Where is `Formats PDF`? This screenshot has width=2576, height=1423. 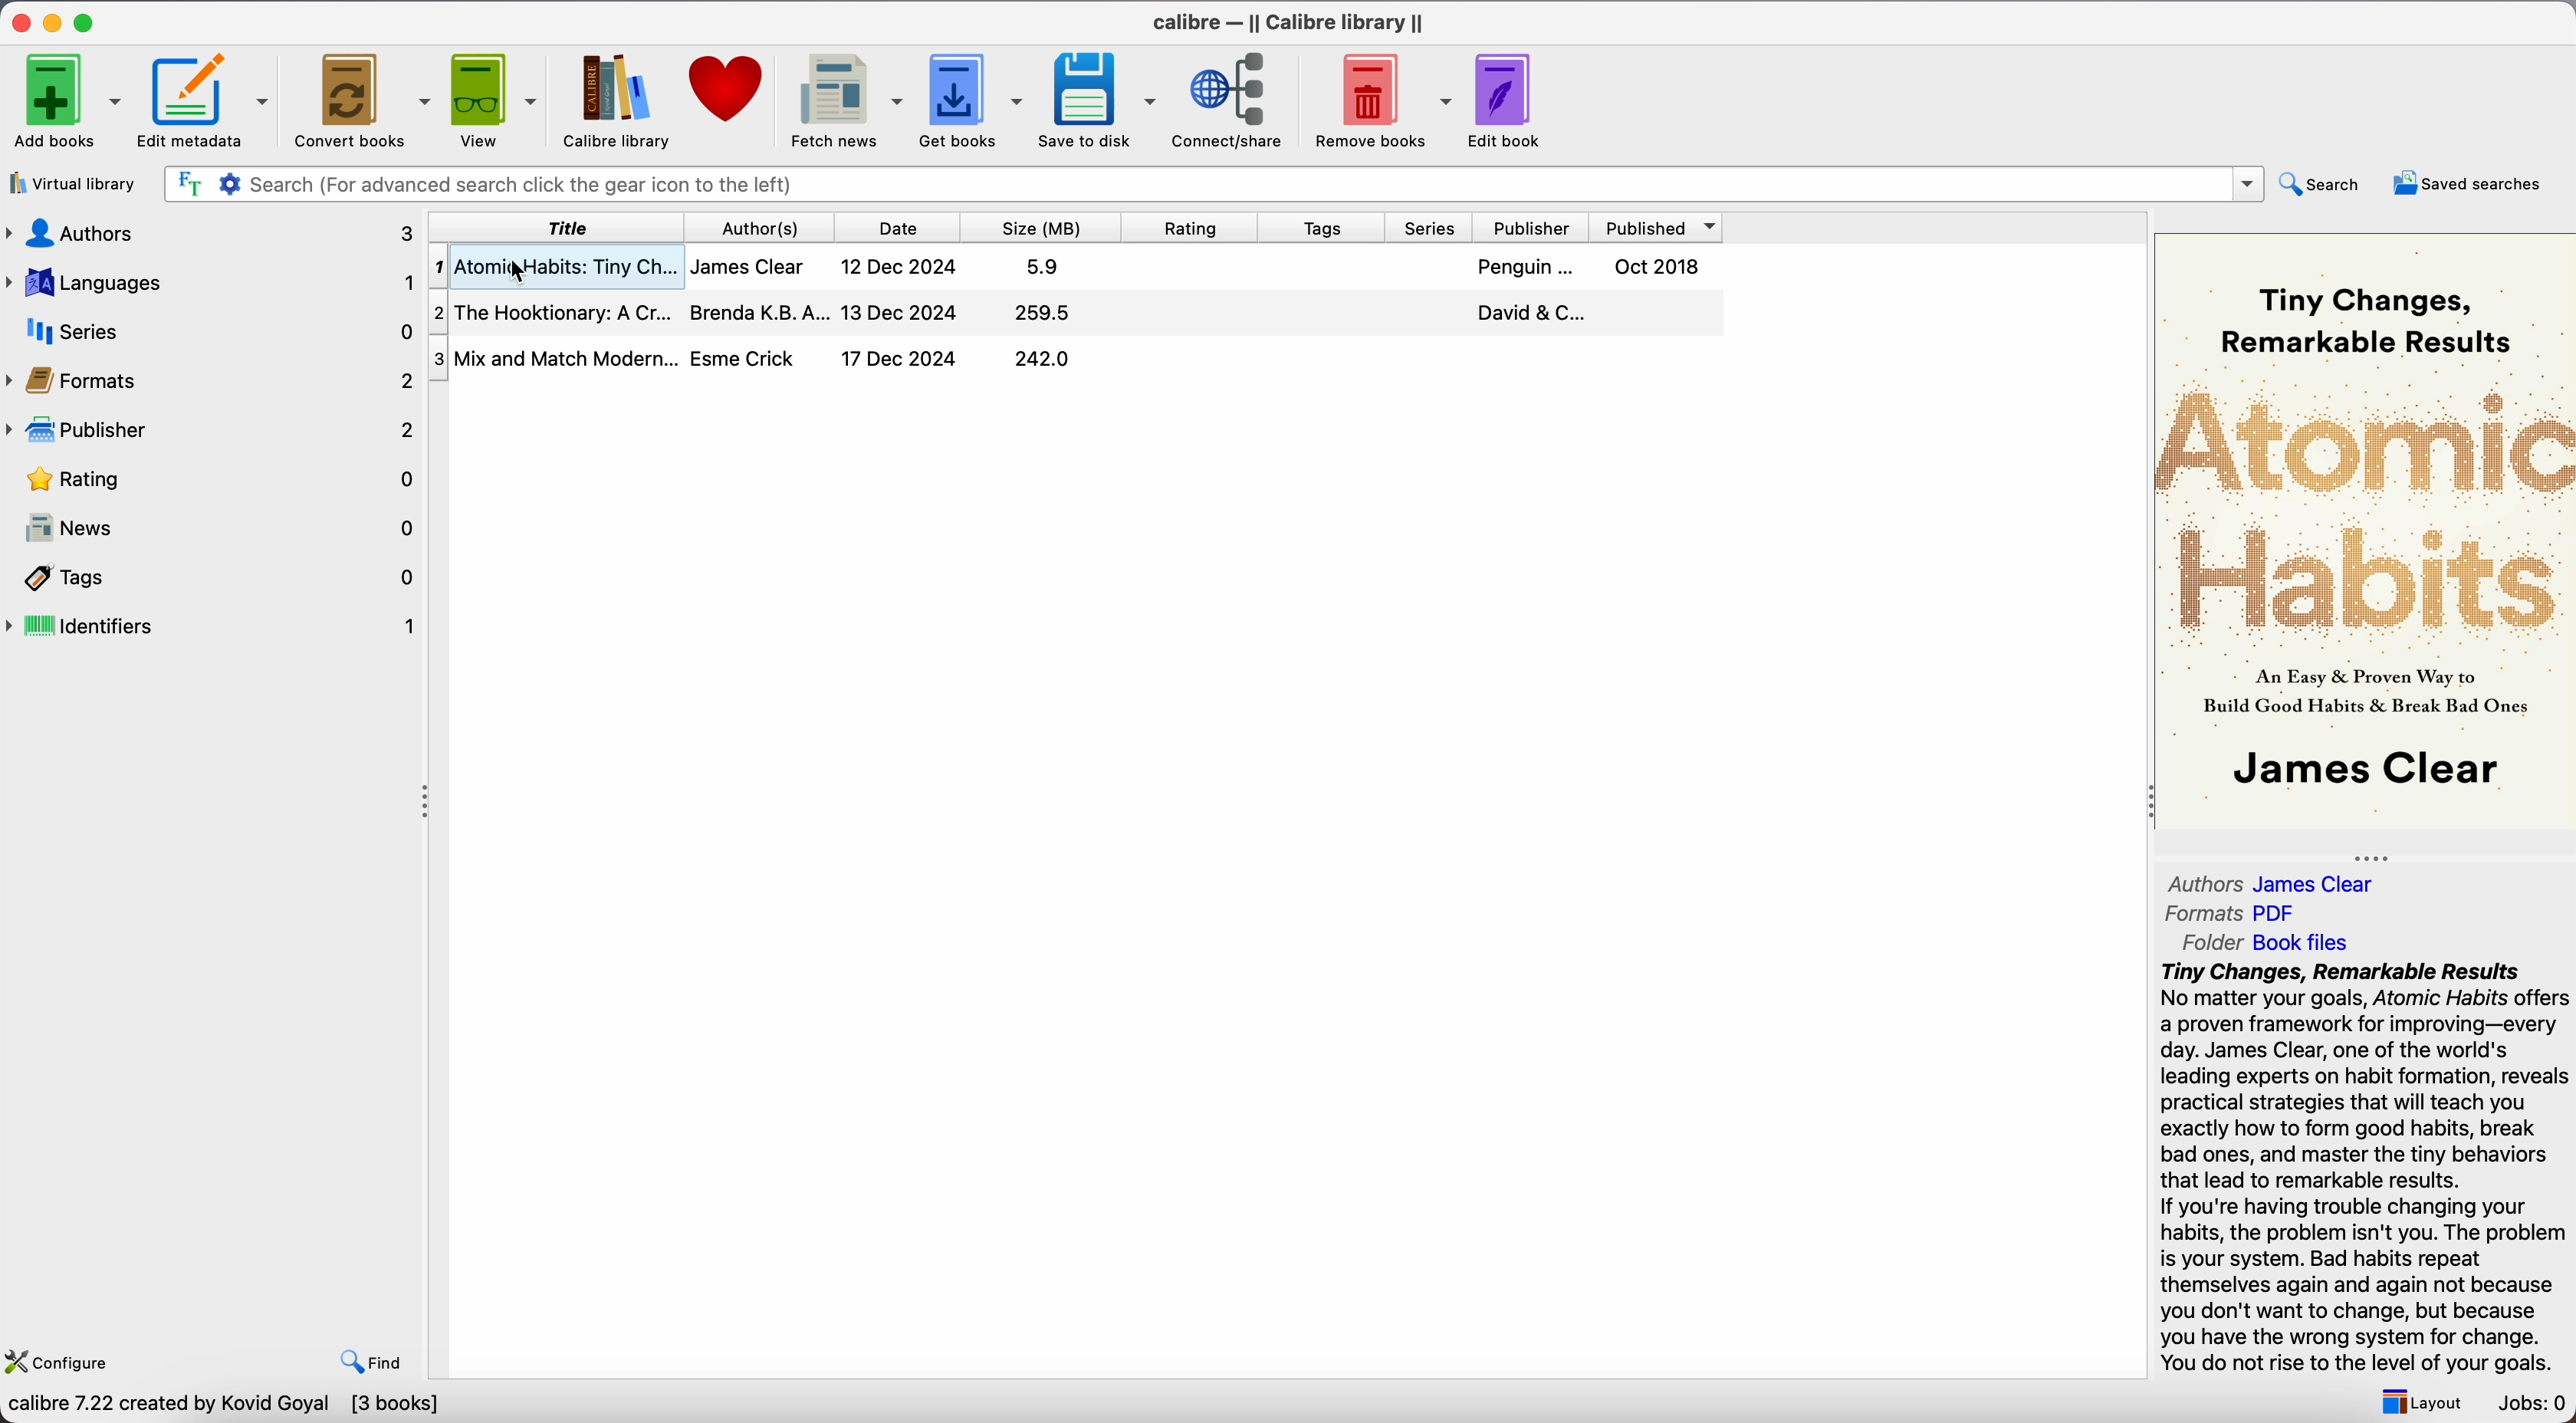
Formats PDF is located at coordinates (2231, 916).